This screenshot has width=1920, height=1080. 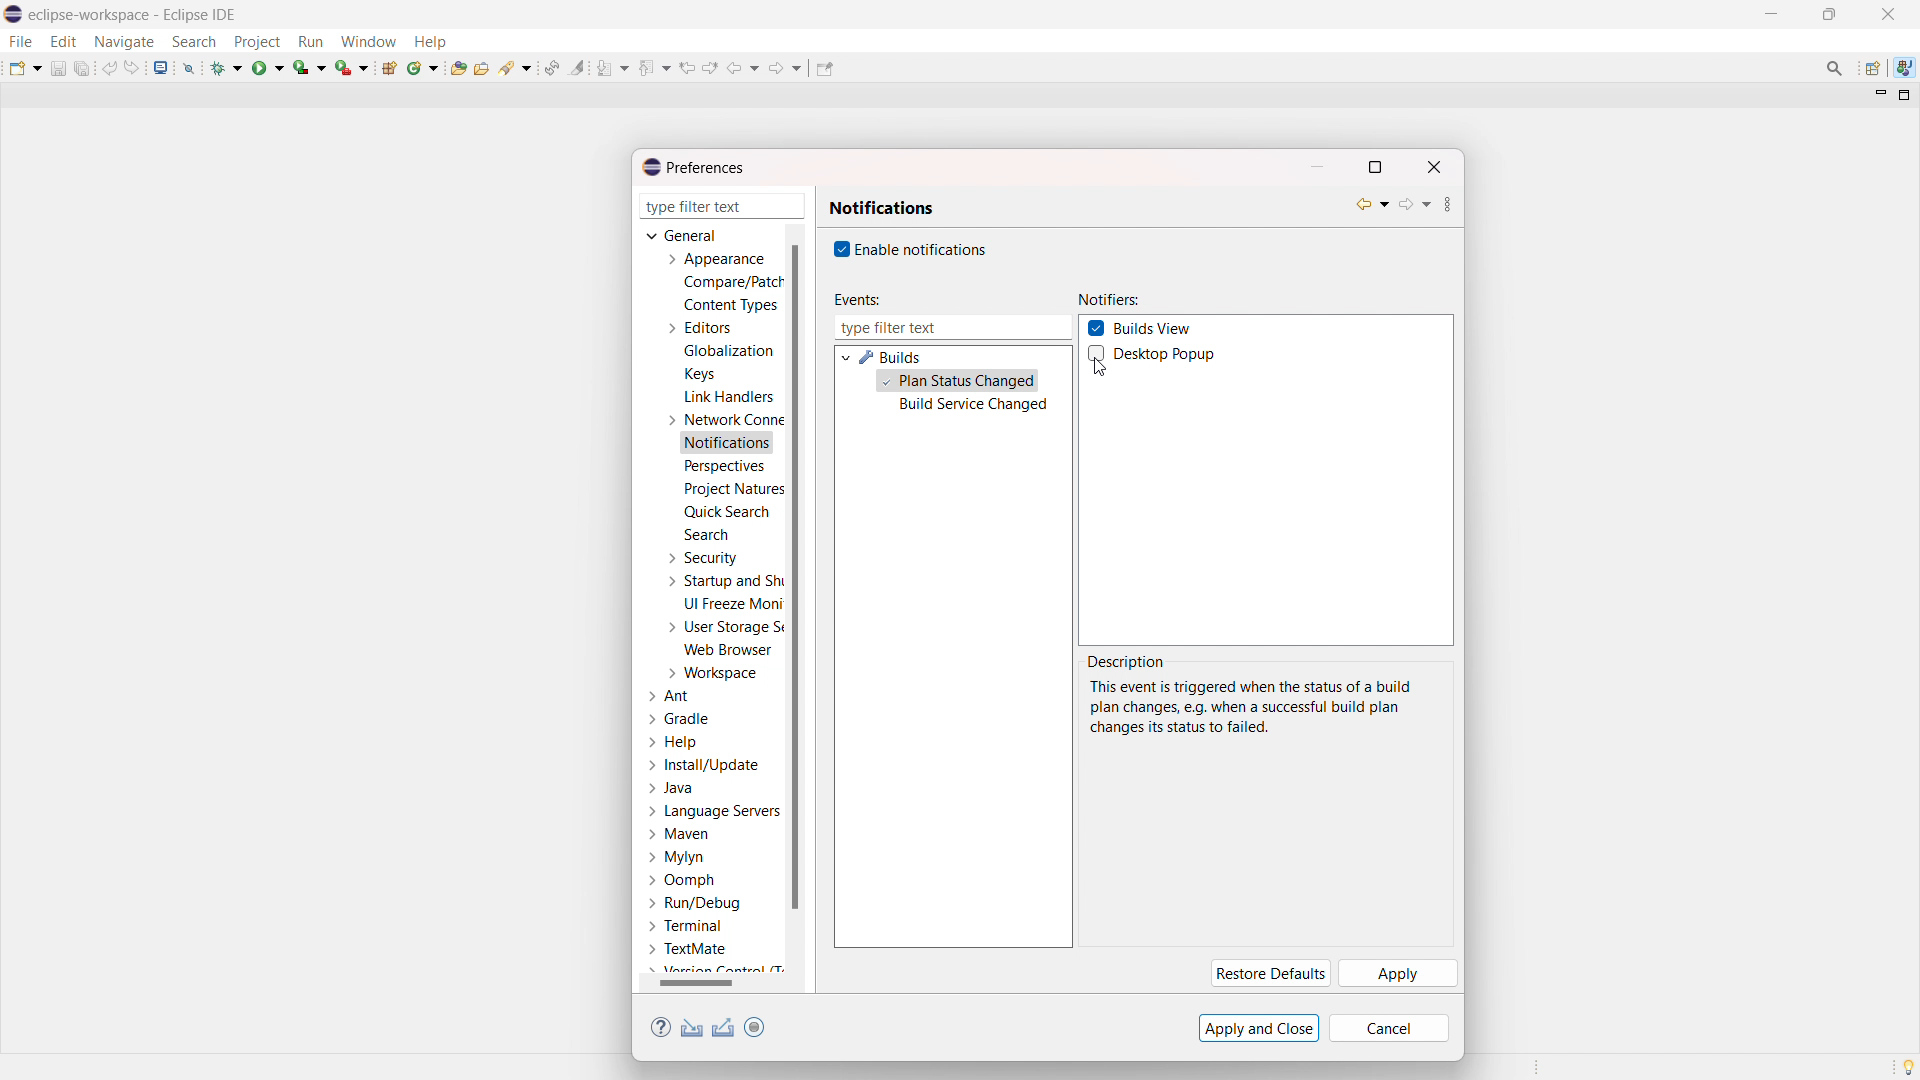 I want to click on gradle, so click(x=681, y=719).